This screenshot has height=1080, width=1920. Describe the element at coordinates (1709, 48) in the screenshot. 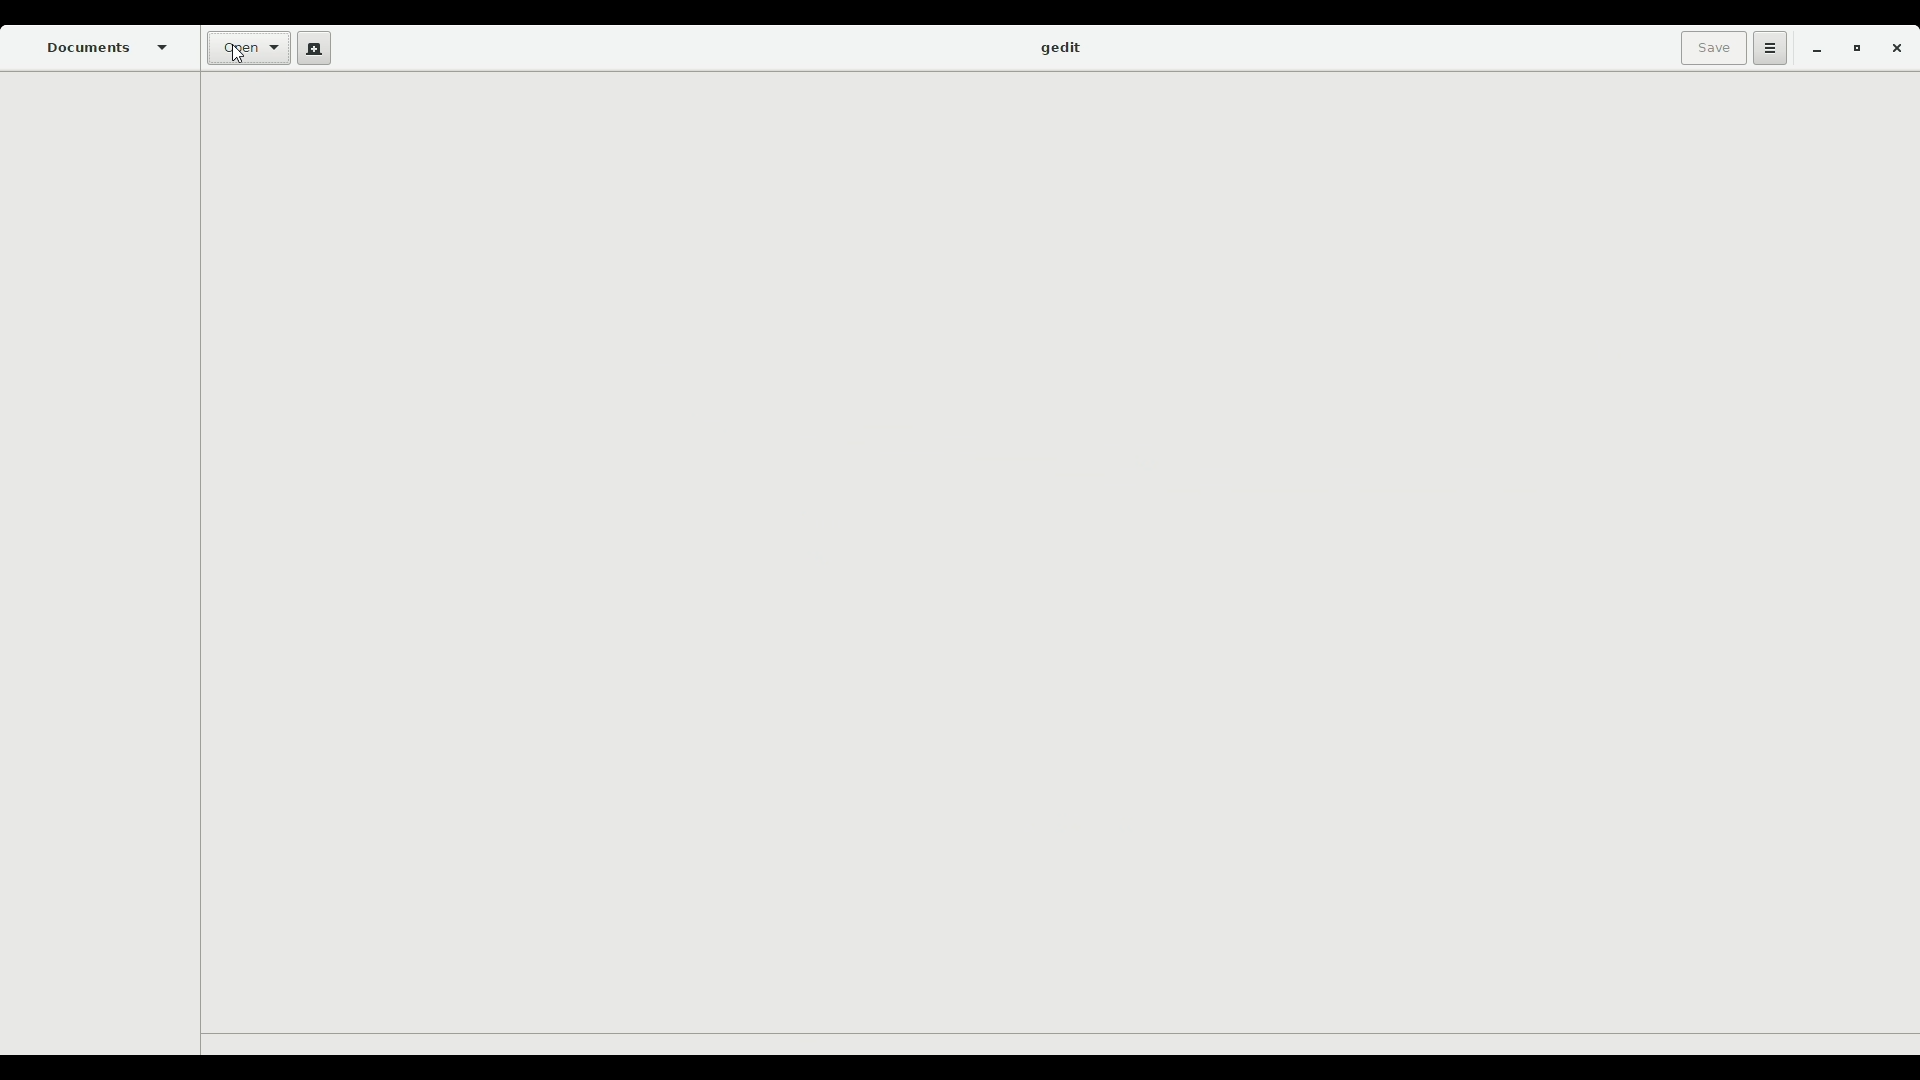

I see `Save` at that location.